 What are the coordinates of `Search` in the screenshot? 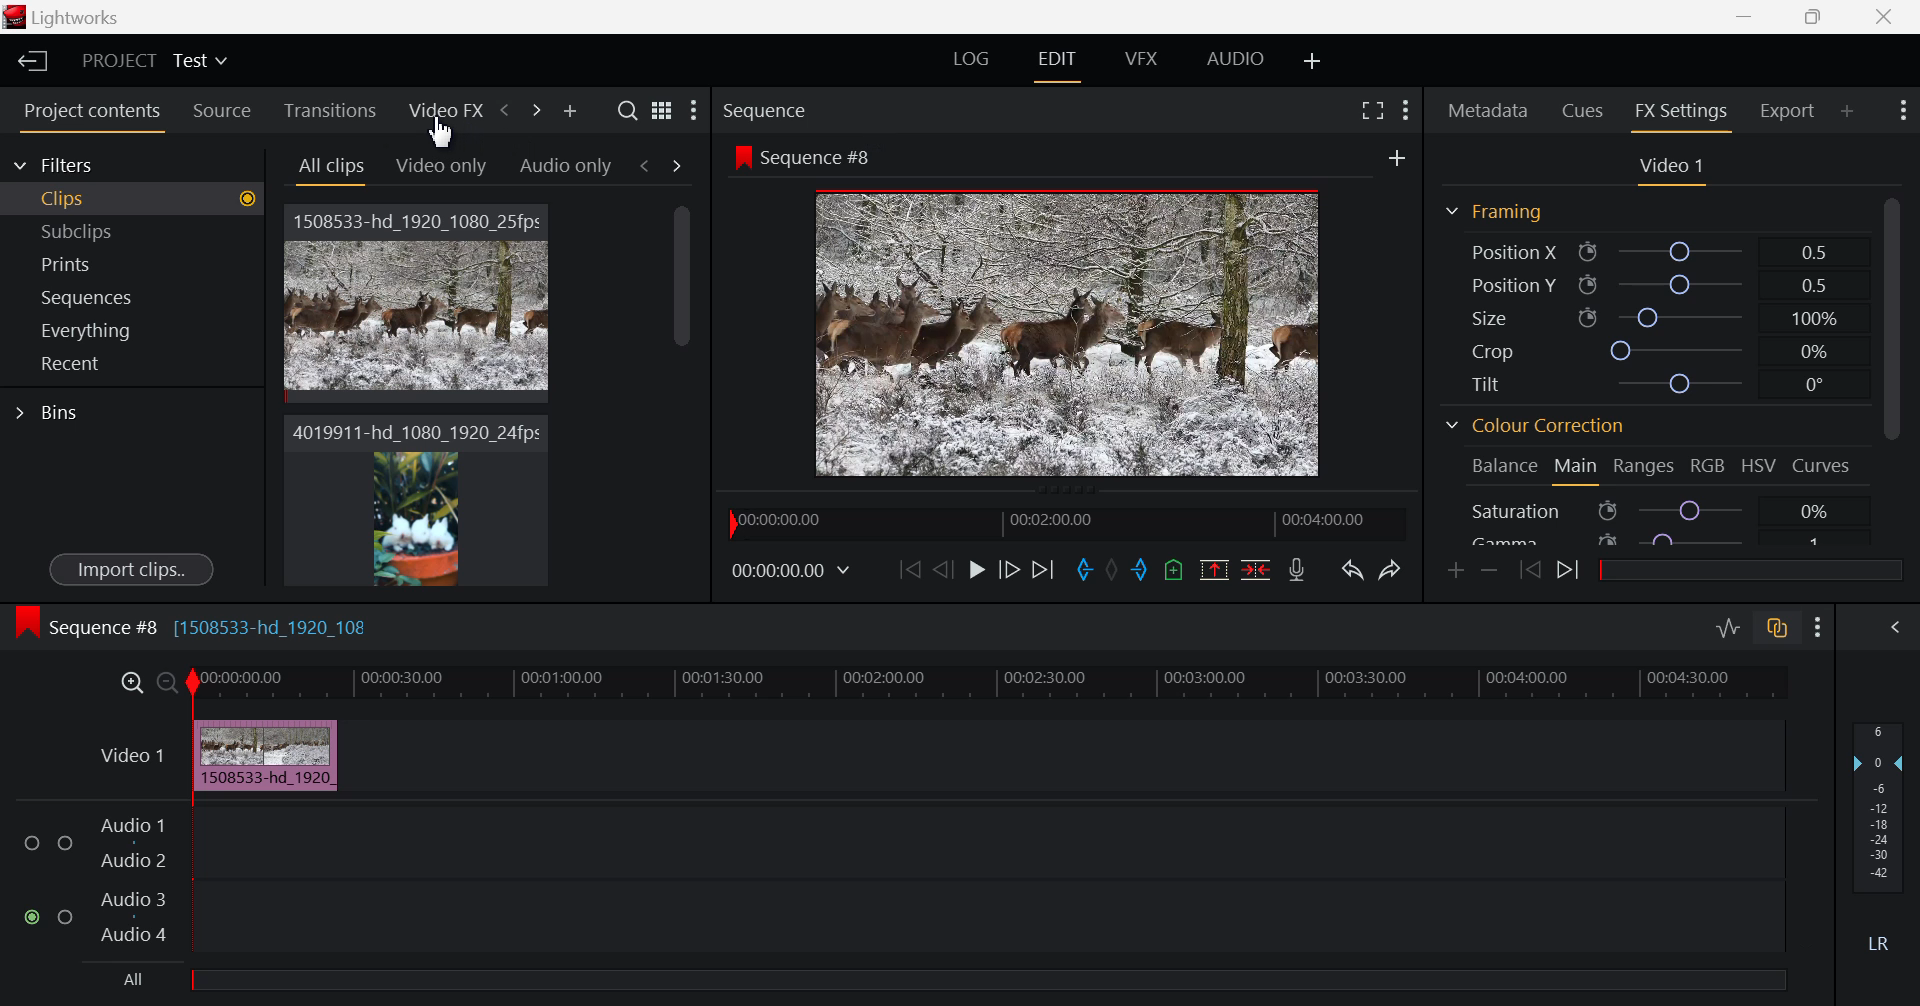 It's located at (628, 110).